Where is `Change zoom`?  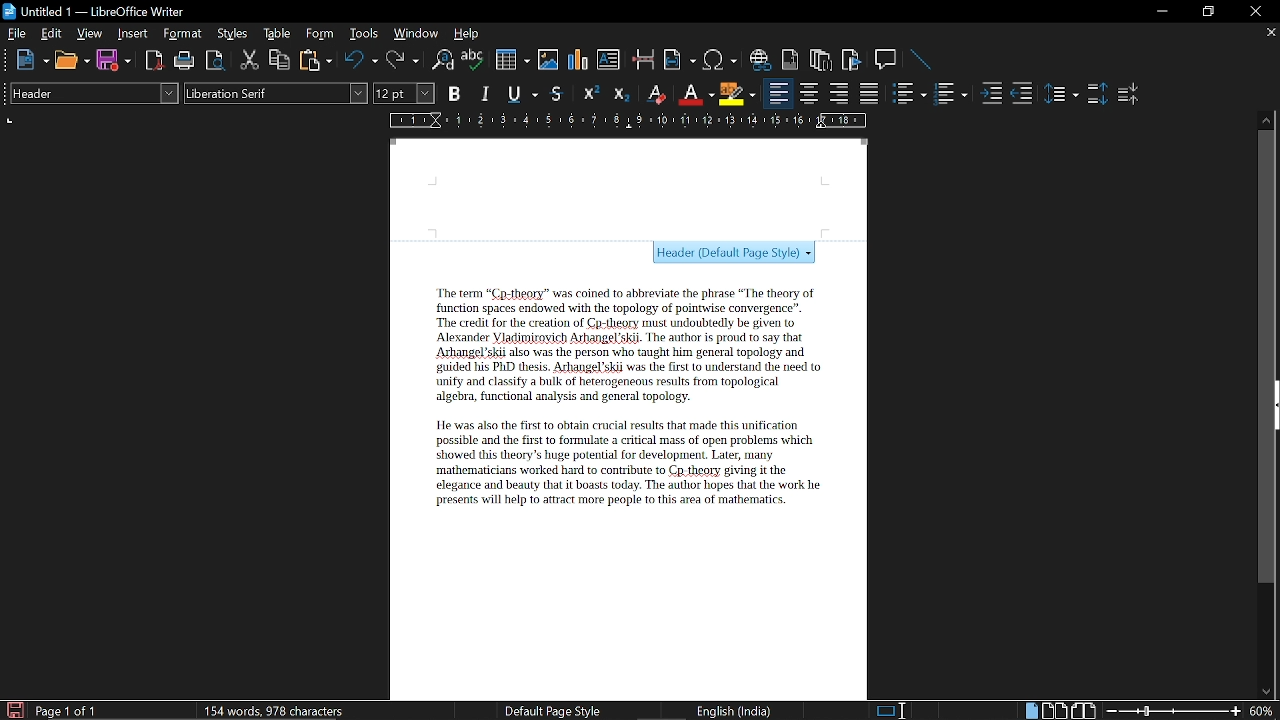 Change zoom is located at coordinates (1174, 711).